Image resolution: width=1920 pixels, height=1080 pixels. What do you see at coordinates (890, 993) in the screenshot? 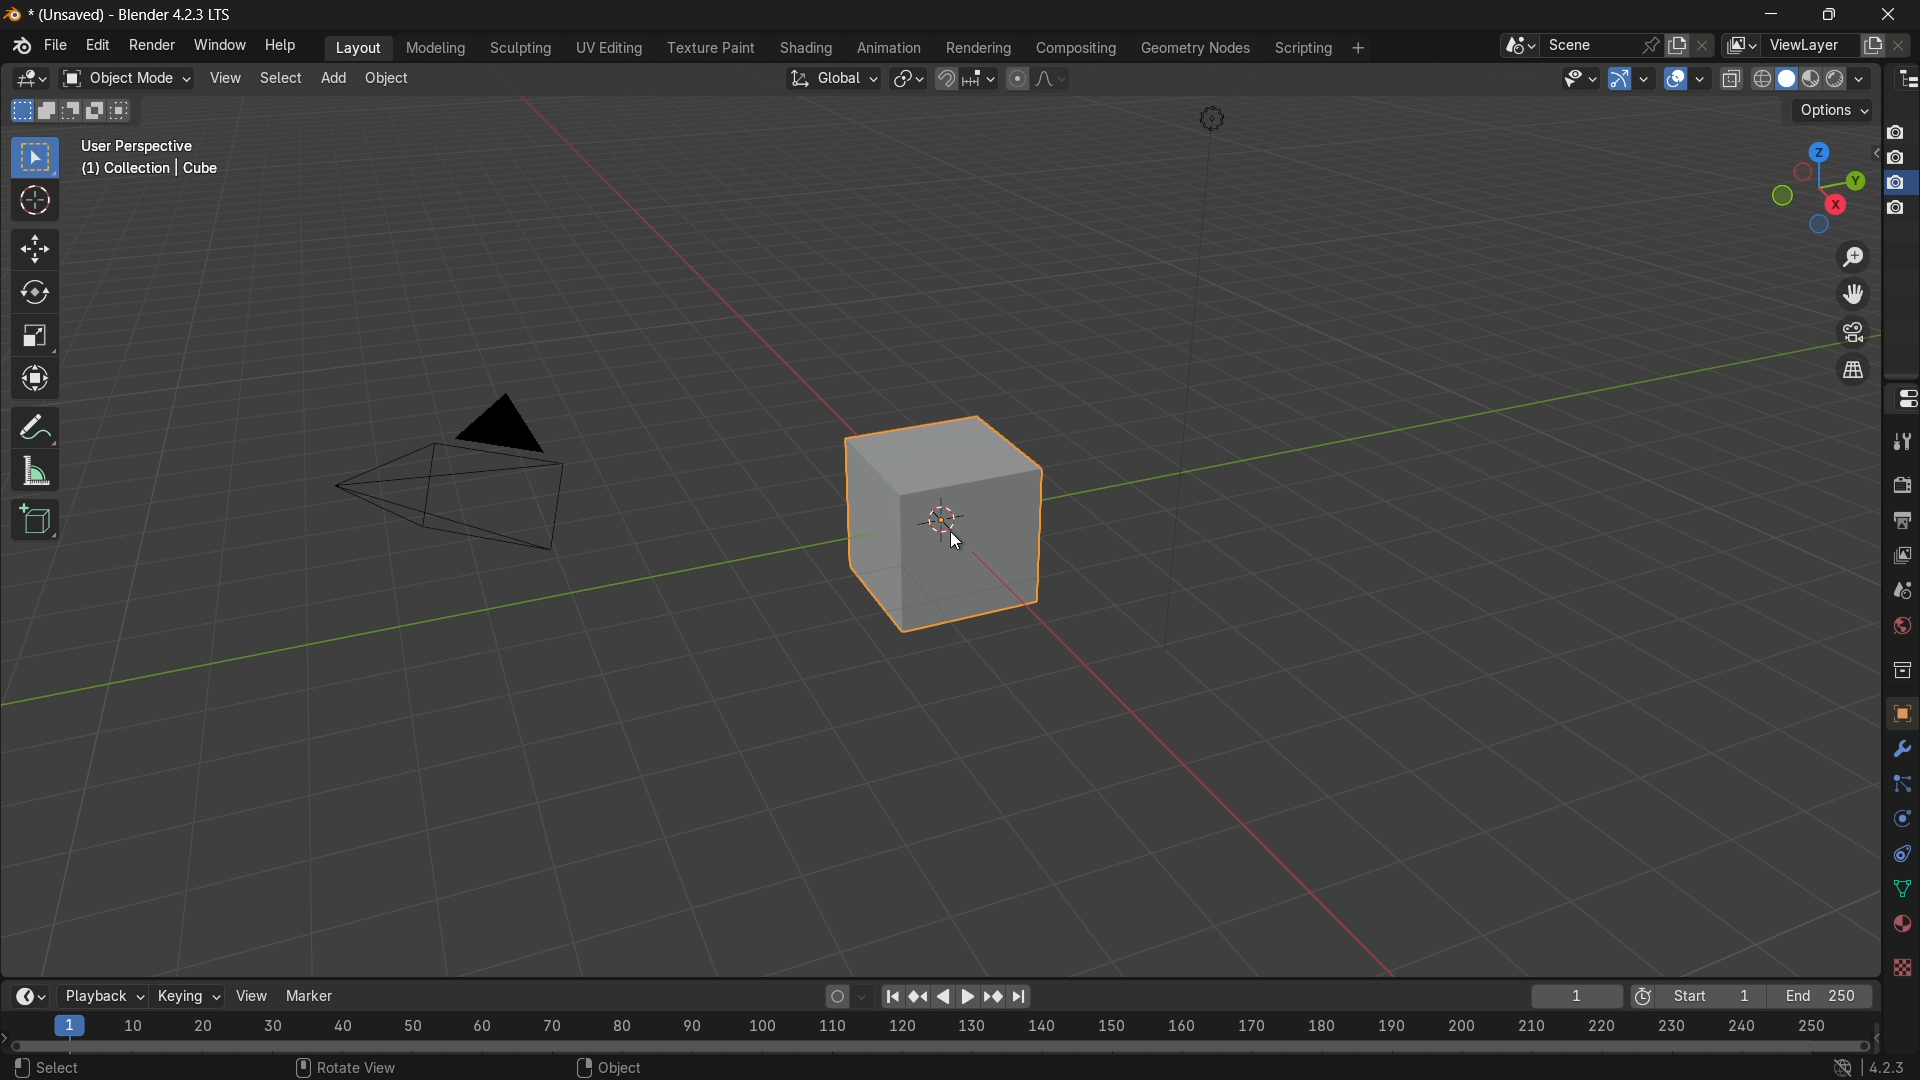
I see `Before Screen` at bounding box center [890, 993].